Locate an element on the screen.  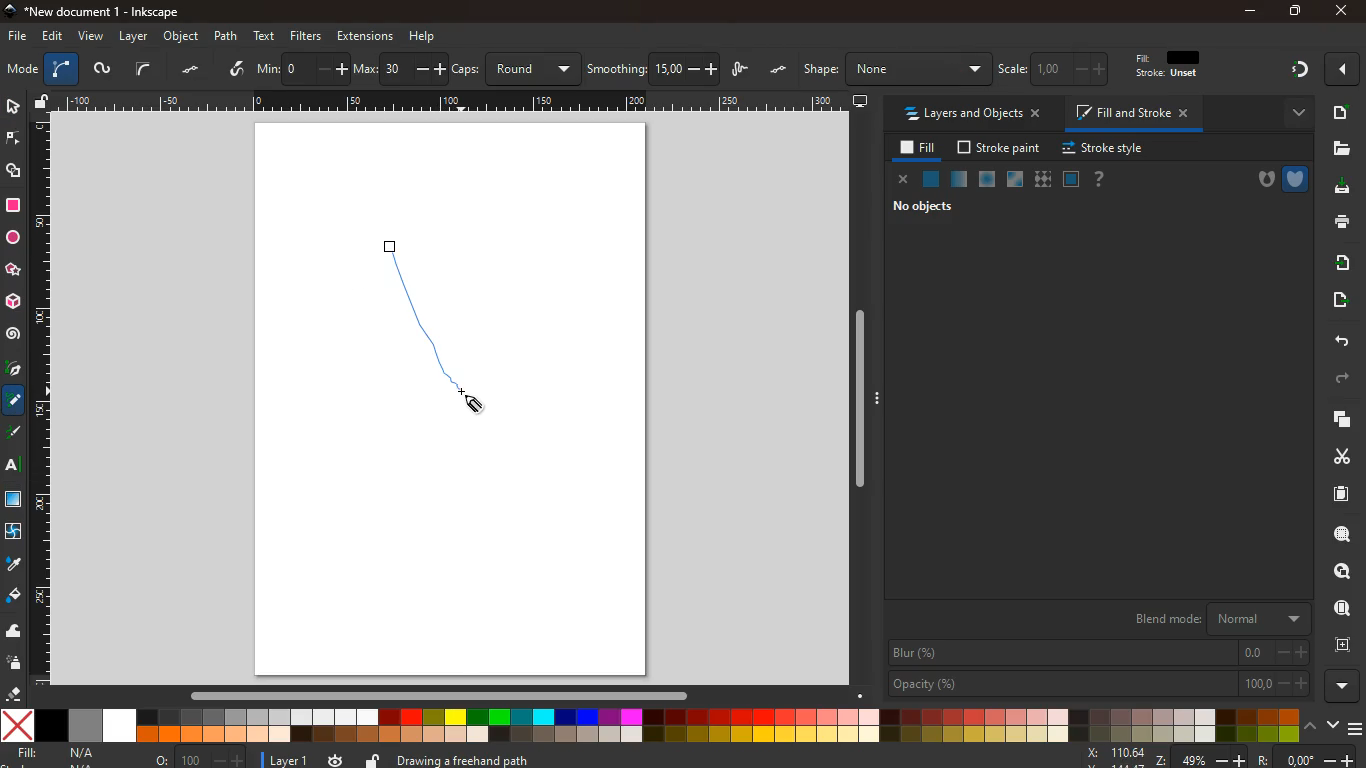
zoom is located at coordinates (1221, 757).